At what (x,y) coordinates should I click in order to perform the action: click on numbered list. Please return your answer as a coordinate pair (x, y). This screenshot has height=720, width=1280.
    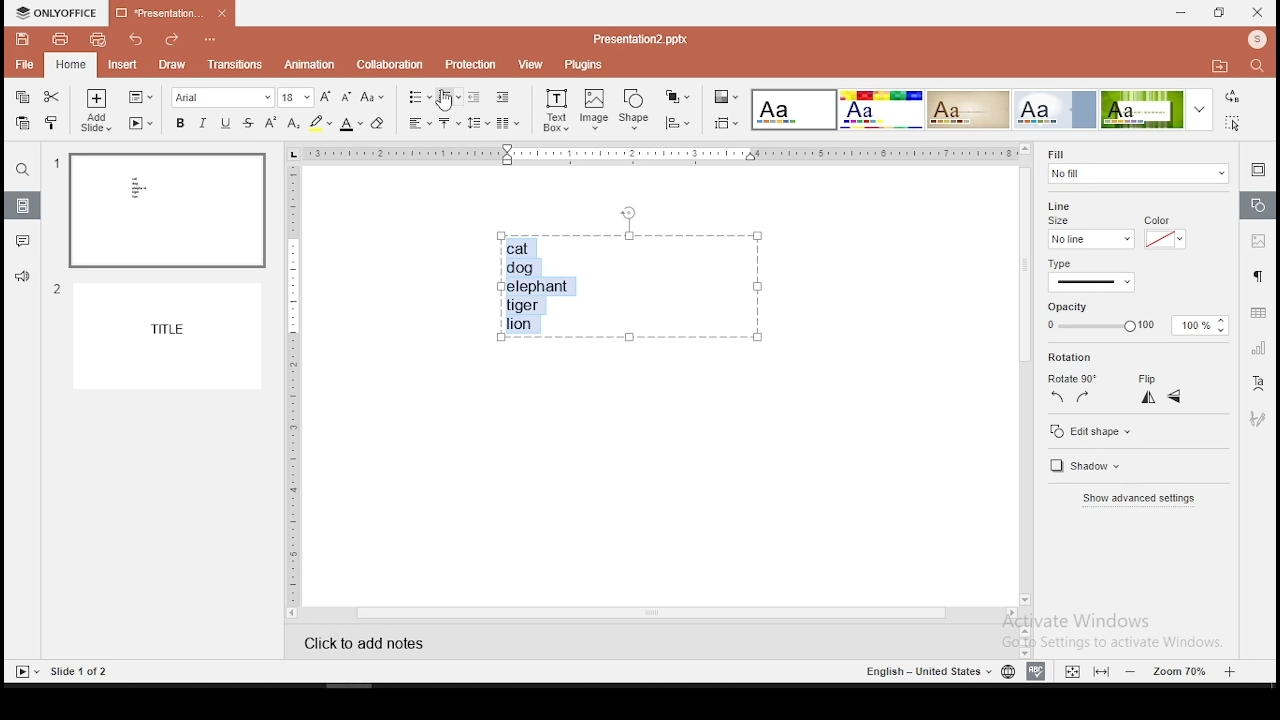
    Looking at the image, I should click on (449, 96).